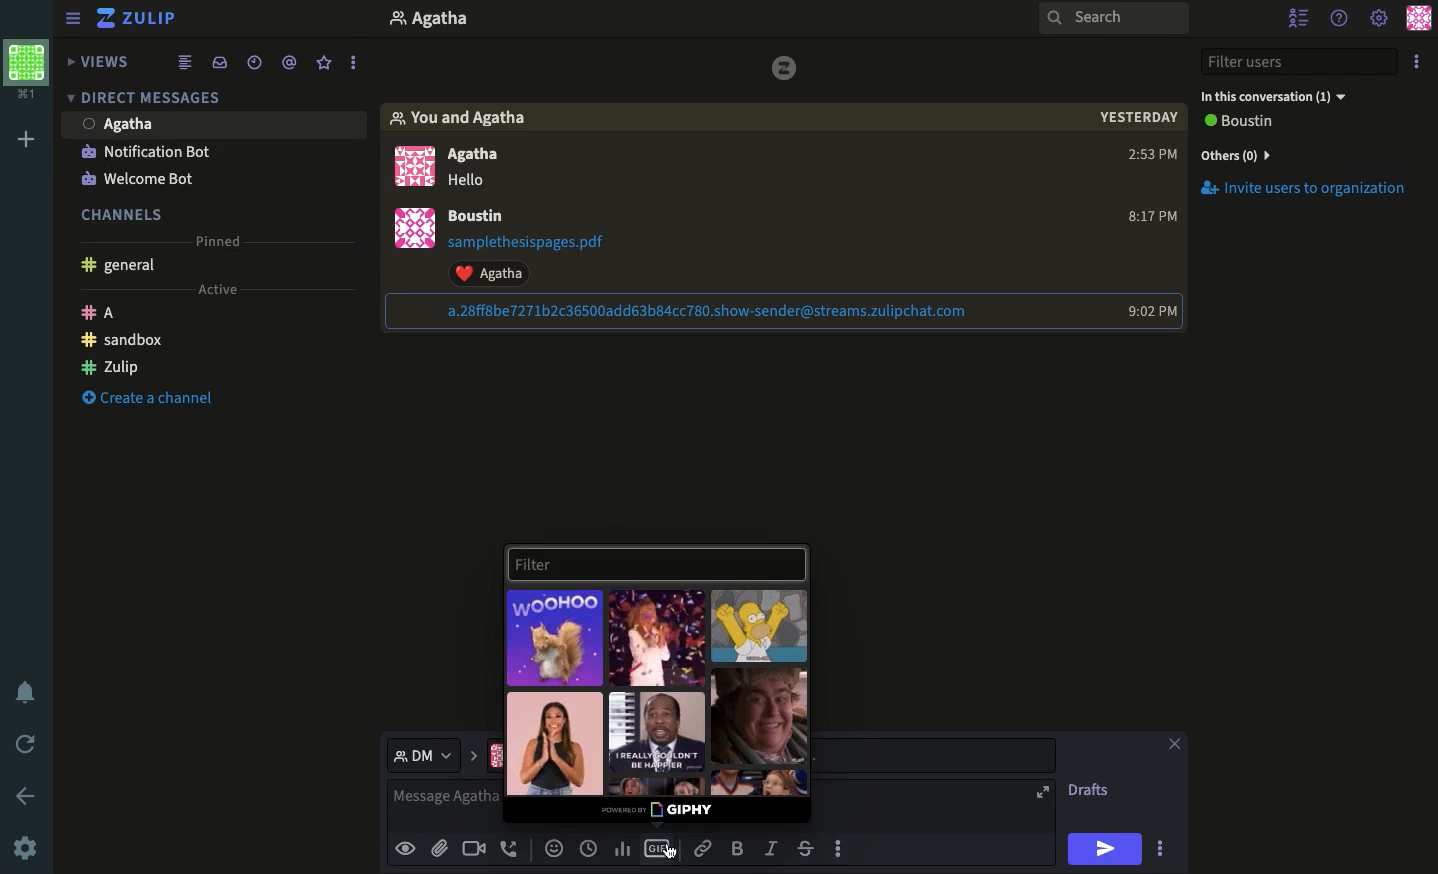 This screenshot has height=874, width=1438. What do you see at coordinates (655, 563) in the screenshot?
I see `Filter` at bounding box center [655, 563].